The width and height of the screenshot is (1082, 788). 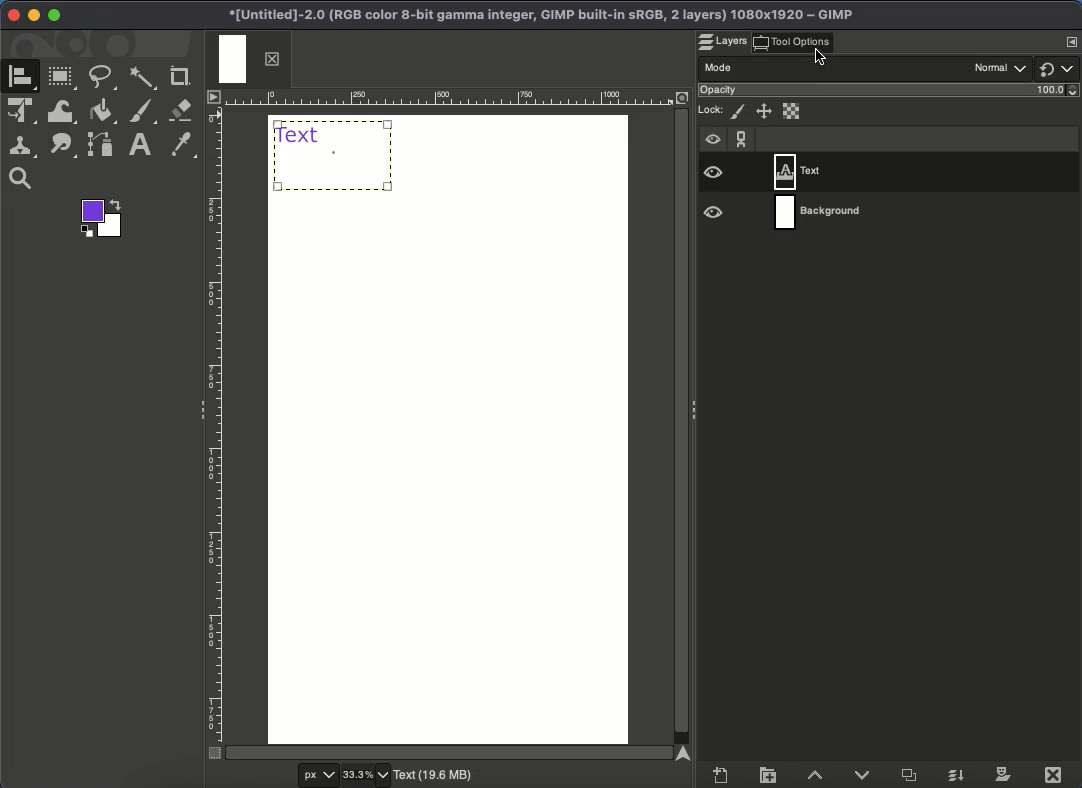 What do you see at coordinates (539, 15) in the screenshot?
I see `Project name` at bounding box center [539, 15].